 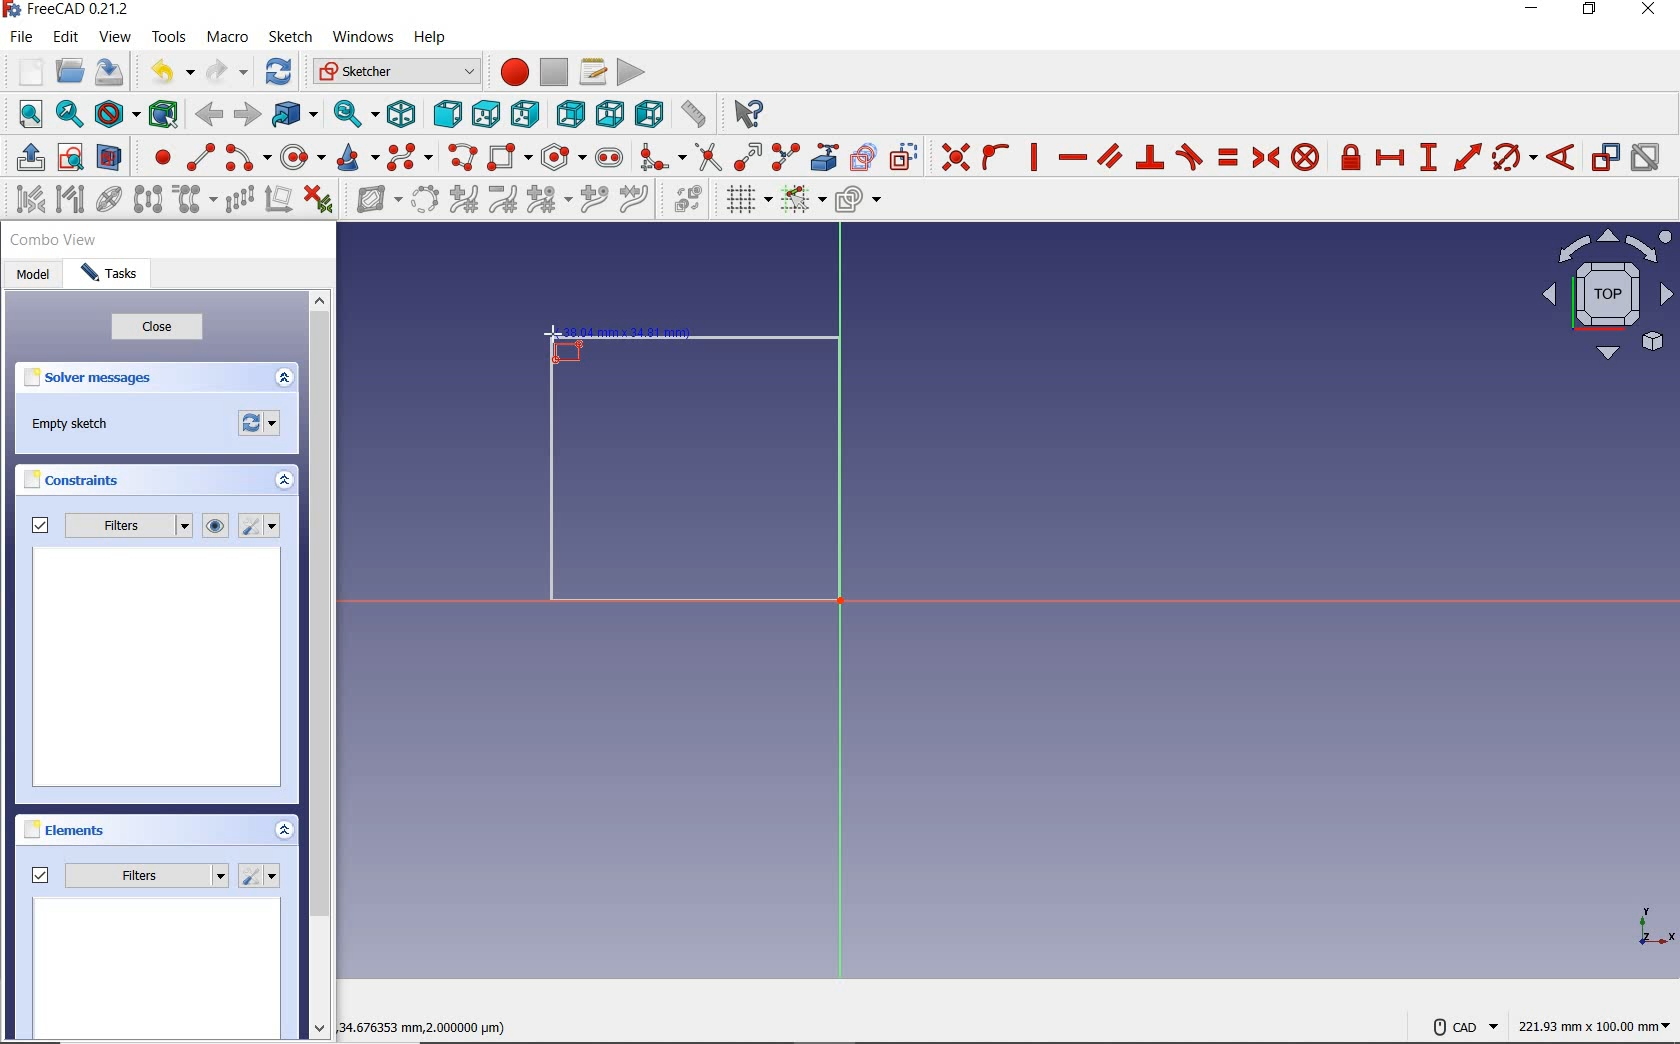 I want to click on expand, so click(x=286, y=832).